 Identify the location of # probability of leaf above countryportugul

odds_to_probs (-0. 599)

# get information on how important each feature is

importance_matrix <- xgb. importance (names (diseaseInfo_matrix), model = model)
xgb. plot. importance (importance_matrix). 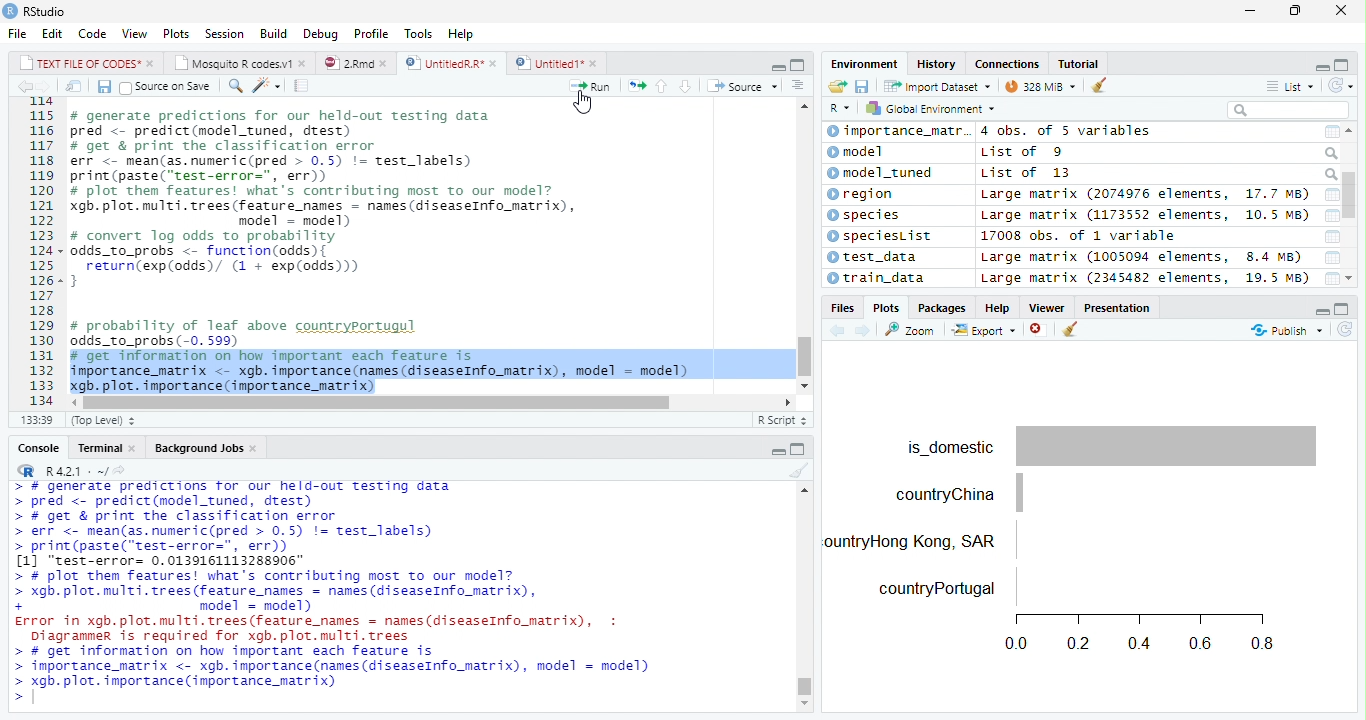
(385, 353).